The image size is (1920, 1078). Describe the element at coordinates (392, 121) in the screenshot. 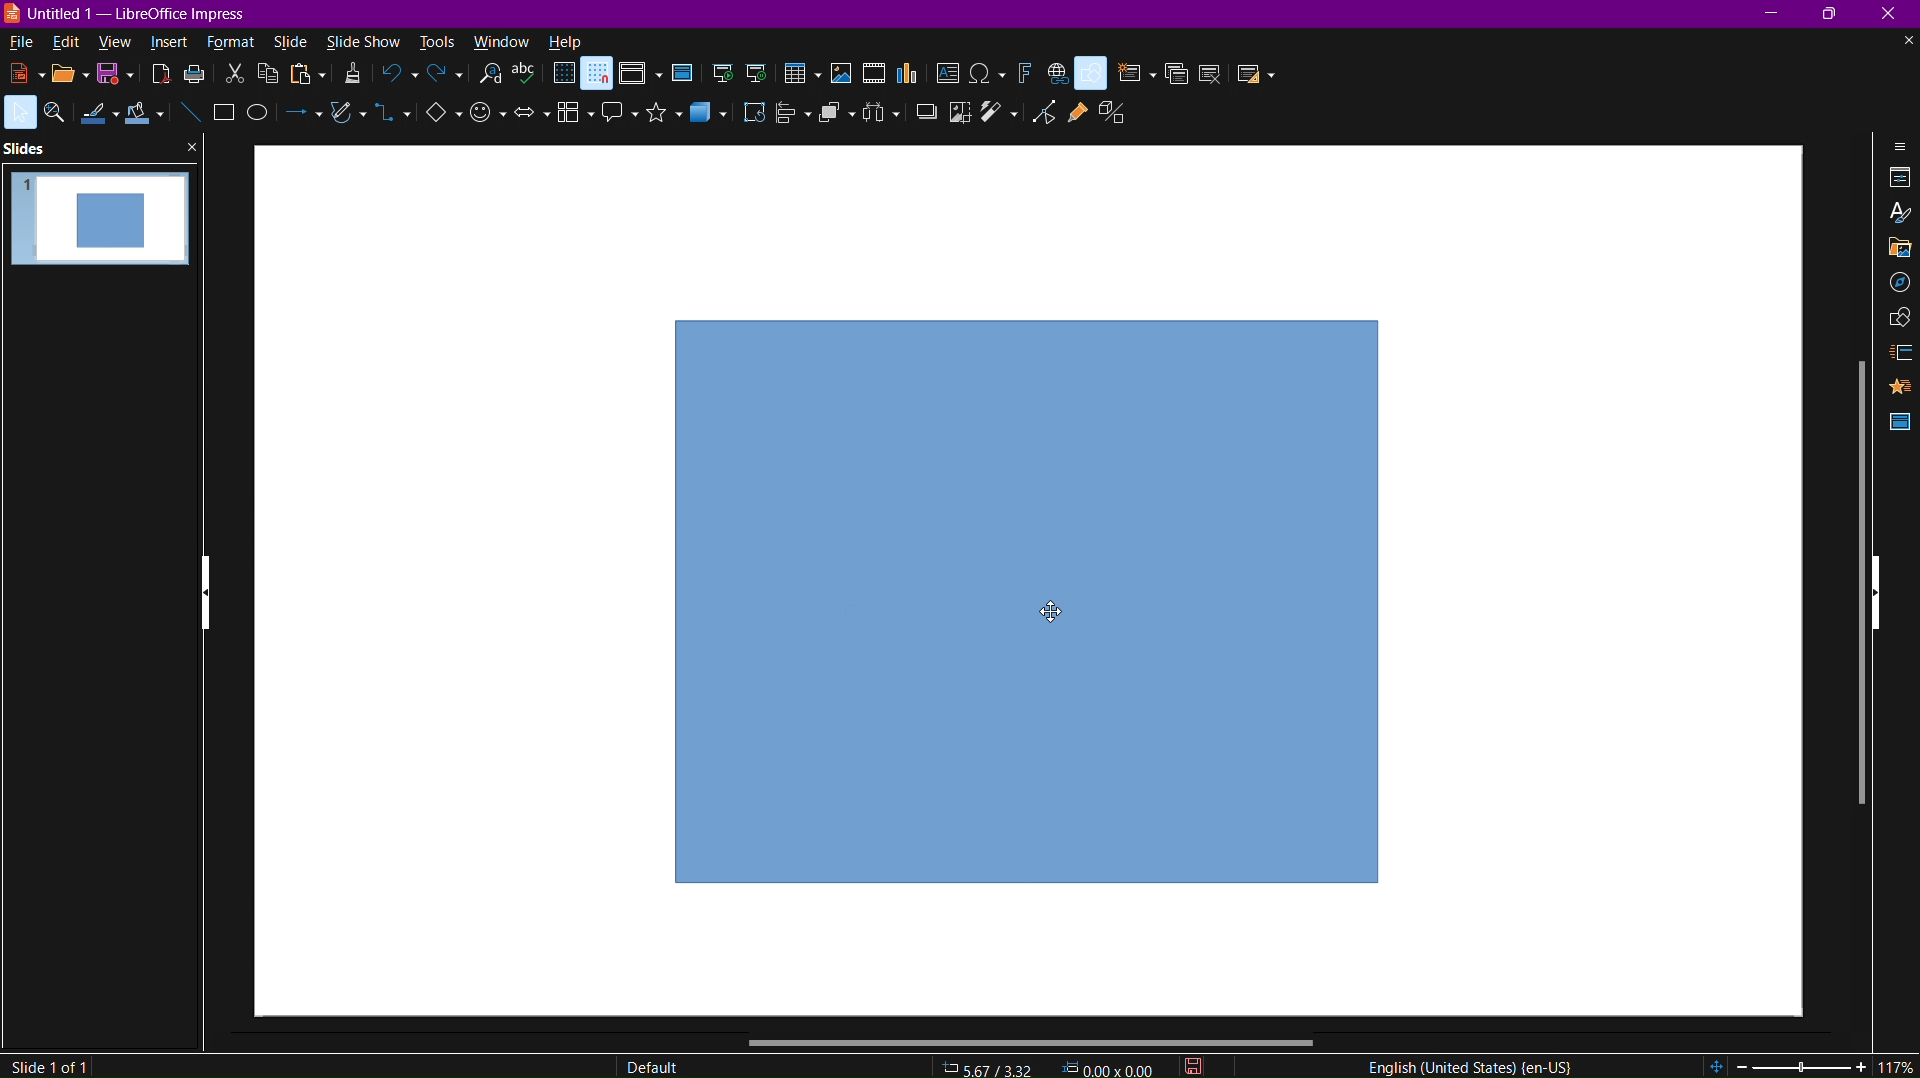

I see `Connectors` at that location.